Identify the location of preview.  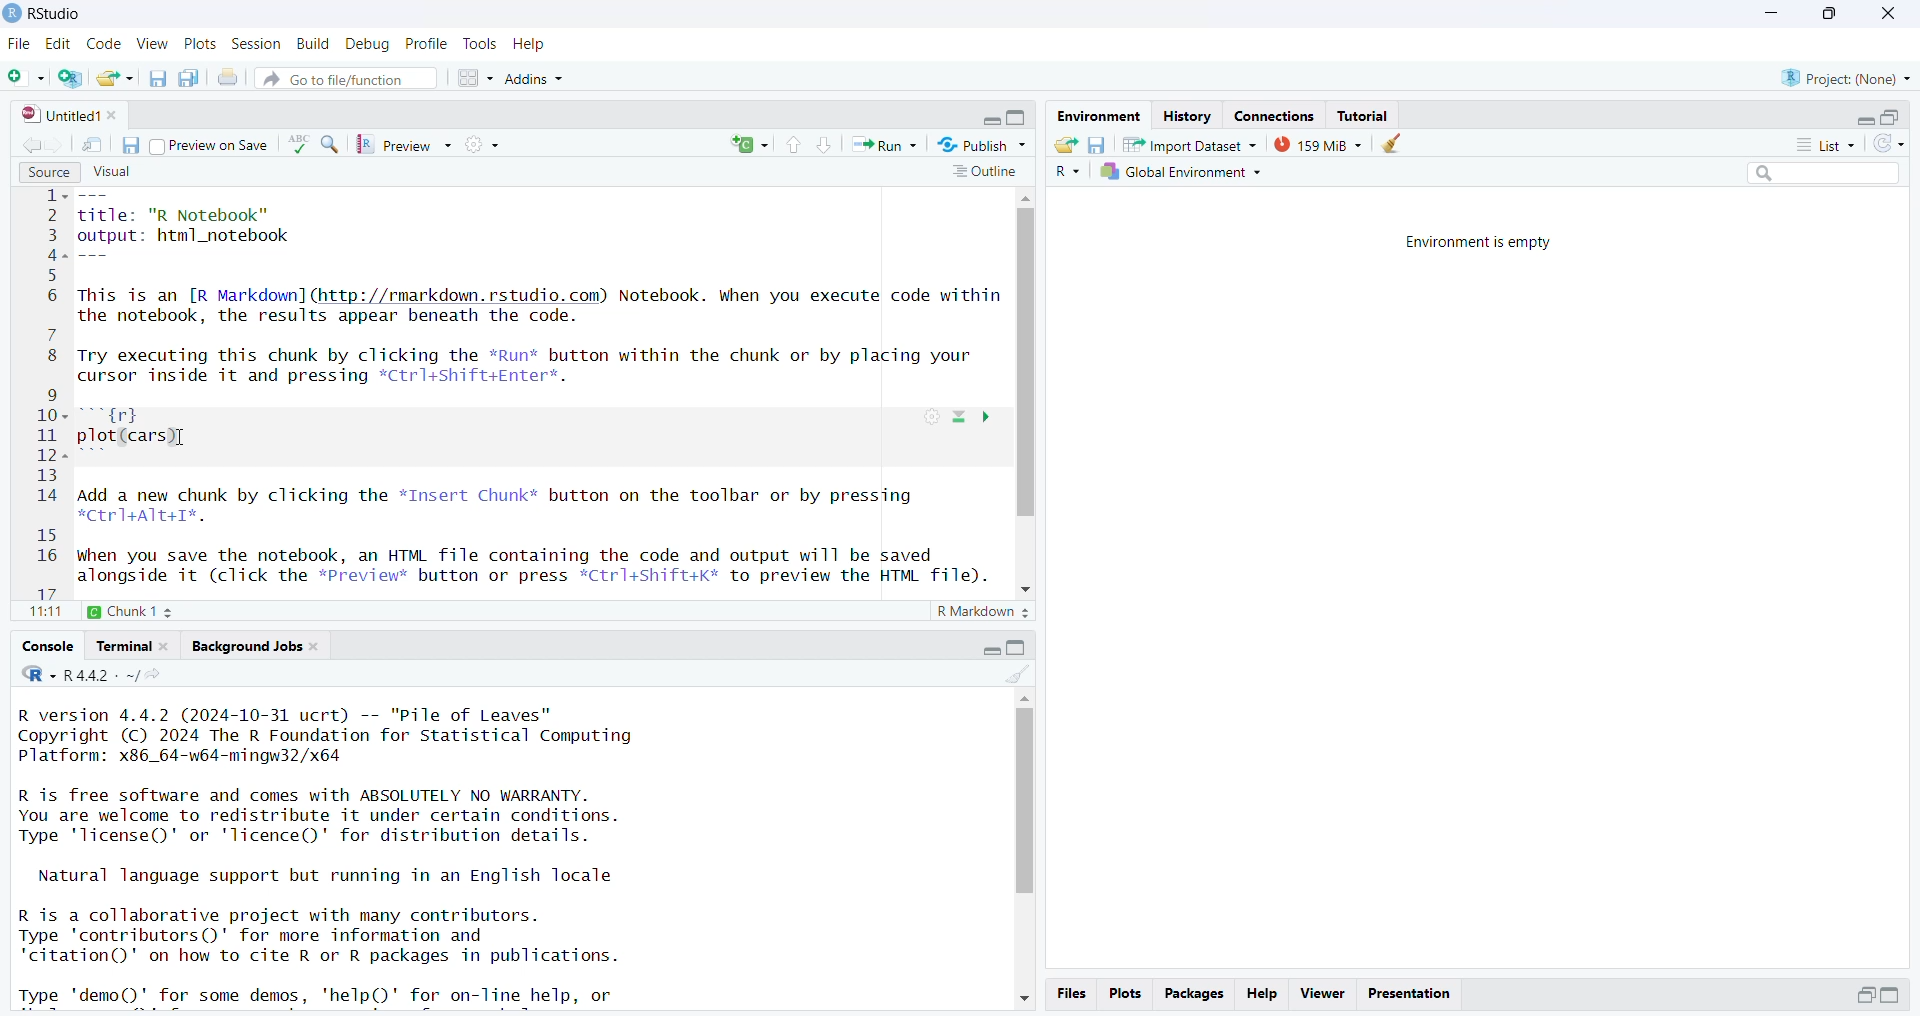
(409, 145).